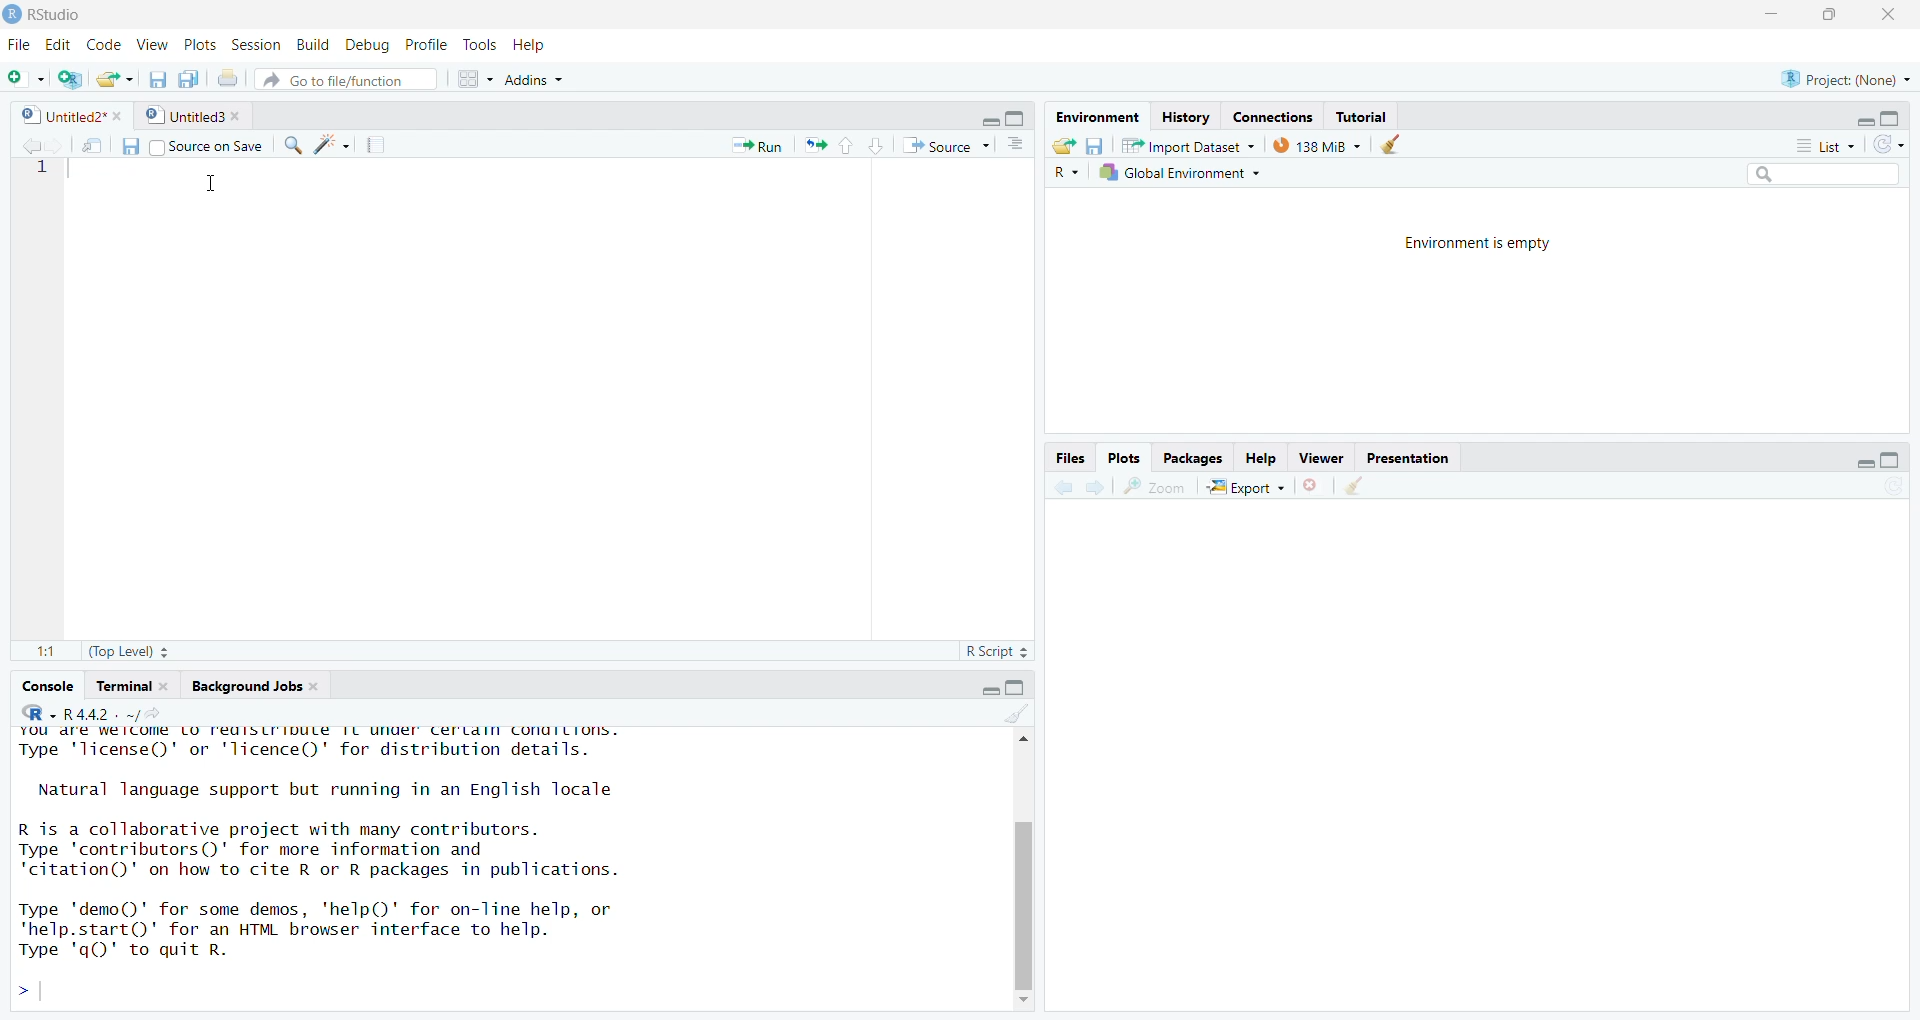  Describe the element at coordinates (1873, 114) in the screenshot. I see `maximize/minimize` at that location.